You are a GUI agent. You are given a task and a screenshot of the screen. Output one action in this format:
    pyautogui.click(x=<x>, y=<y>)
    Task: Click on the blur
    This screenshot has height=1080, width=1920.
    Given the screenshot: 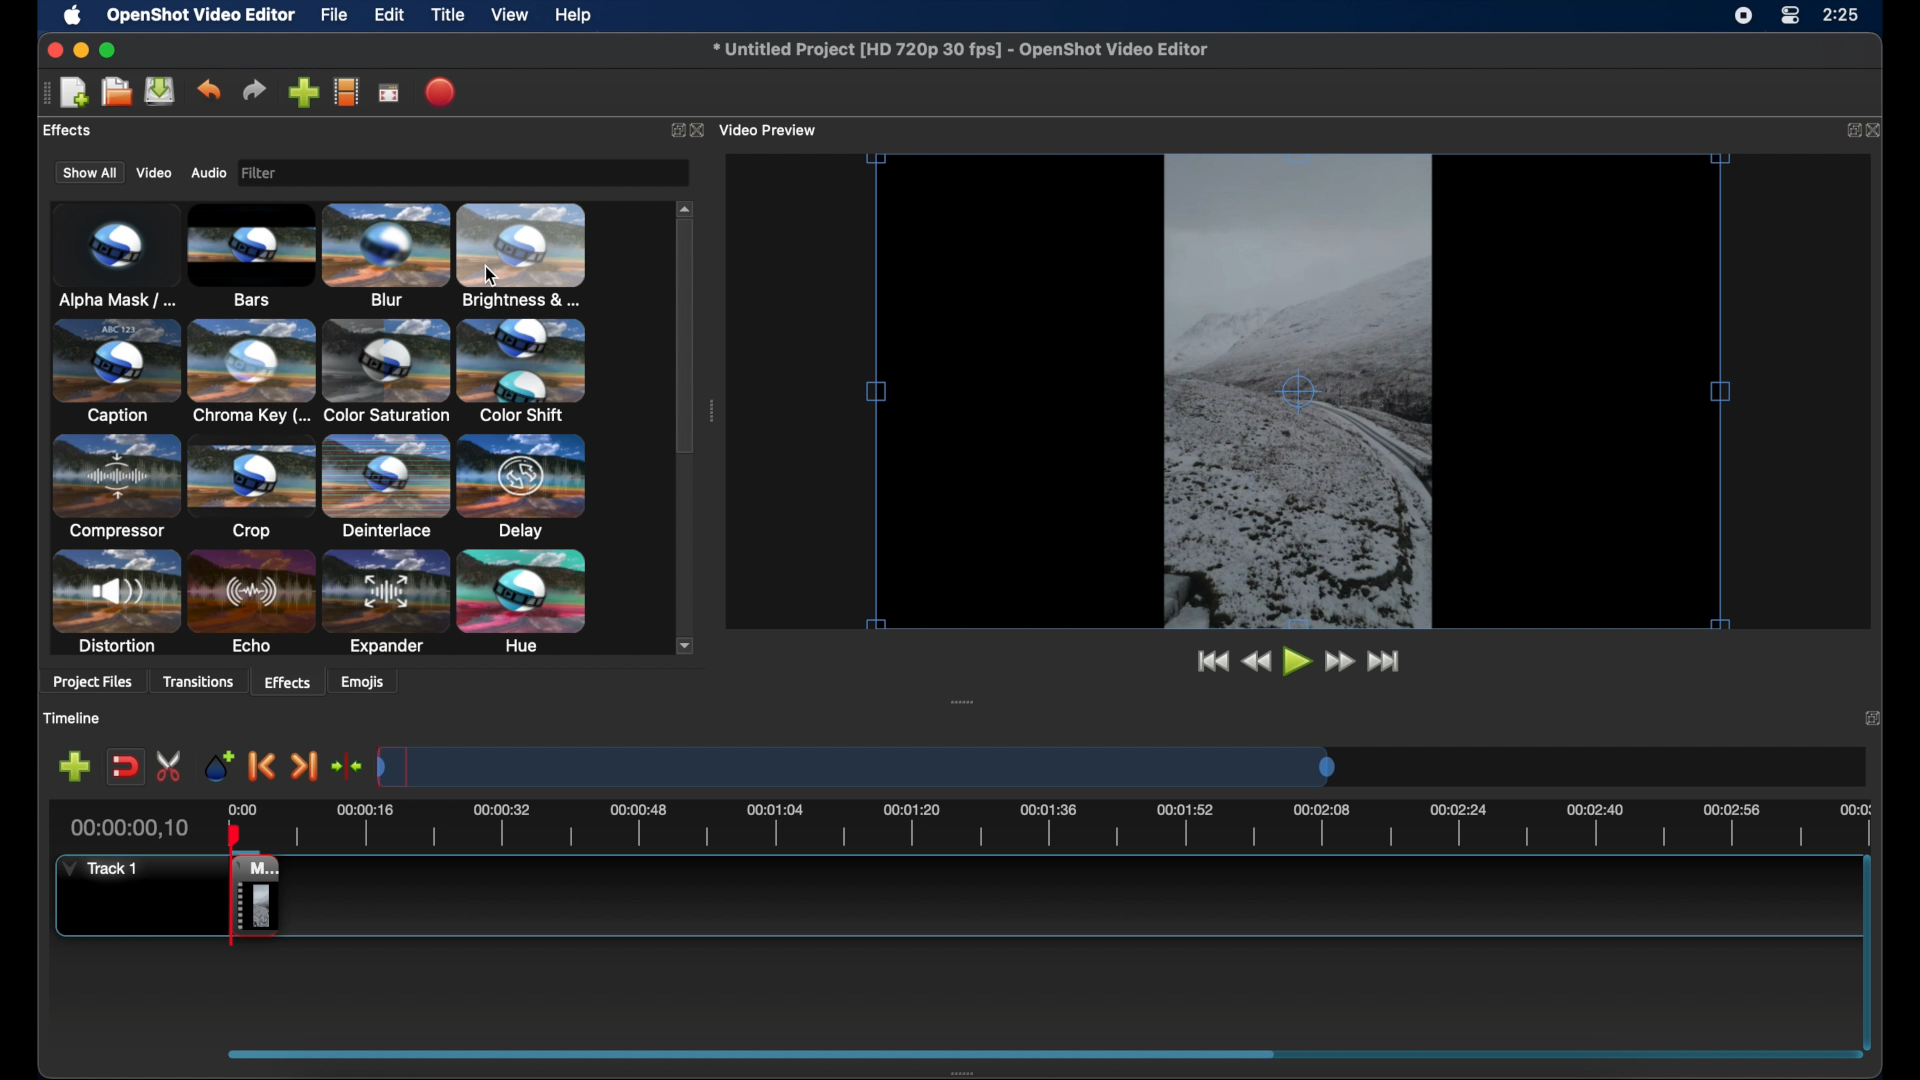 What is the action you would take?
    pyautogui.click(x=386, y=253)
    